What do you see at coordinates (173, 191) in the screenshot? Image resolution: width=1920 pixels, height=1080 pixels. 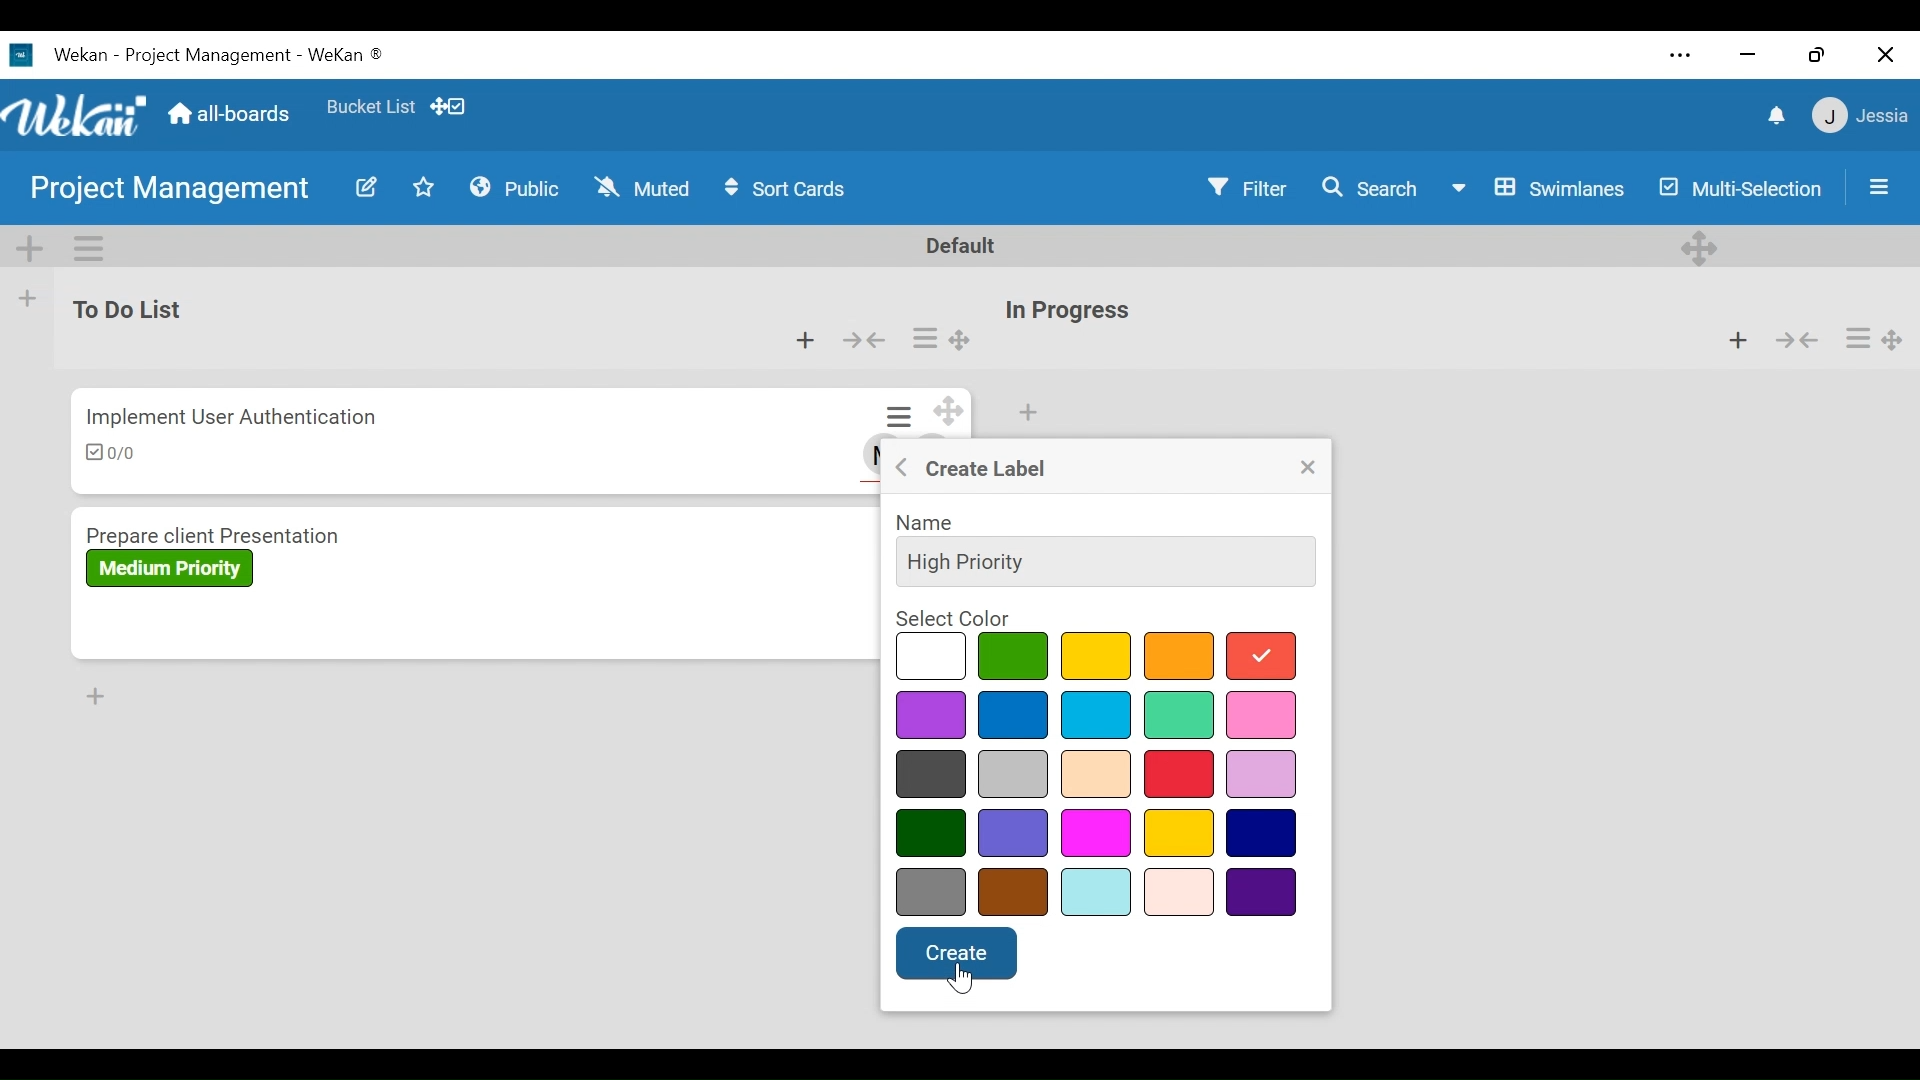 I see `Board Name` at bounding box center [173, 191].